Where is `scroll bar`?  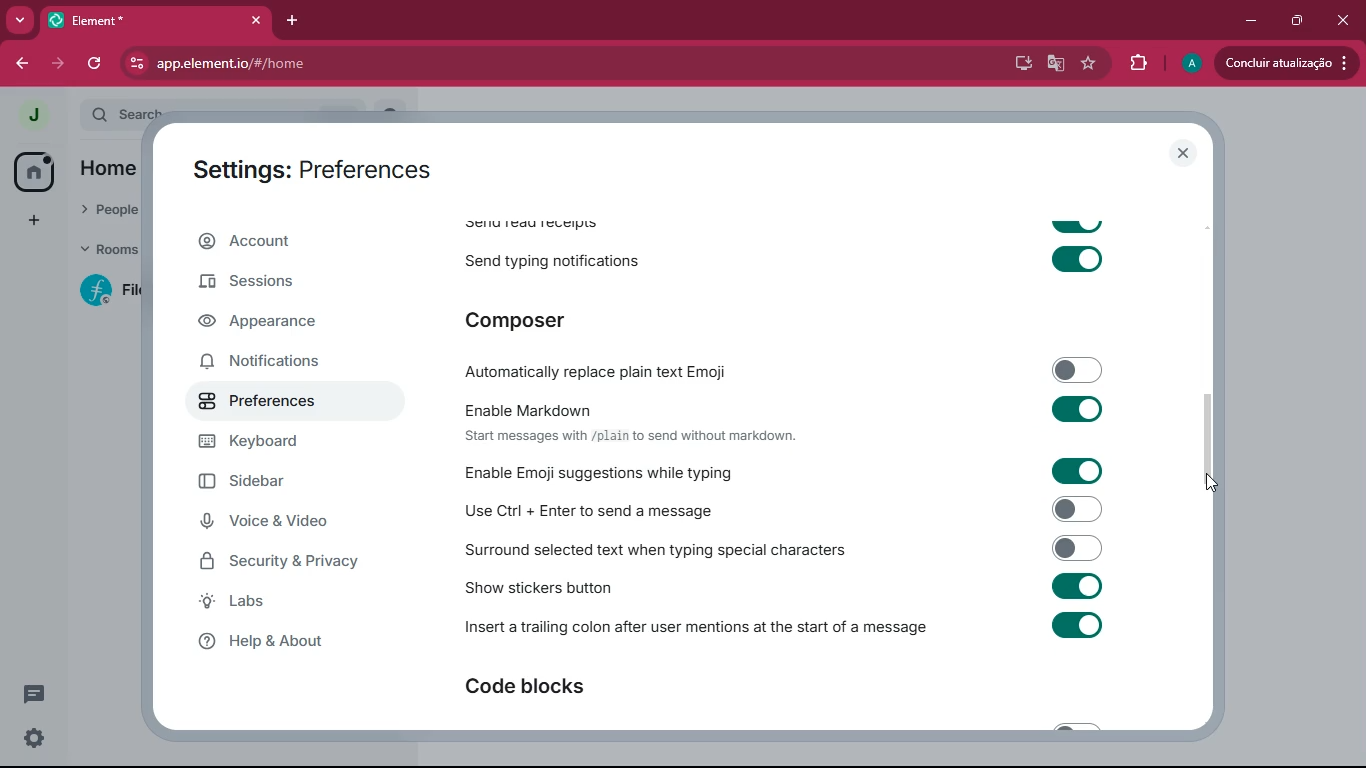 scroll bar is located at coordinates (1218, 442).